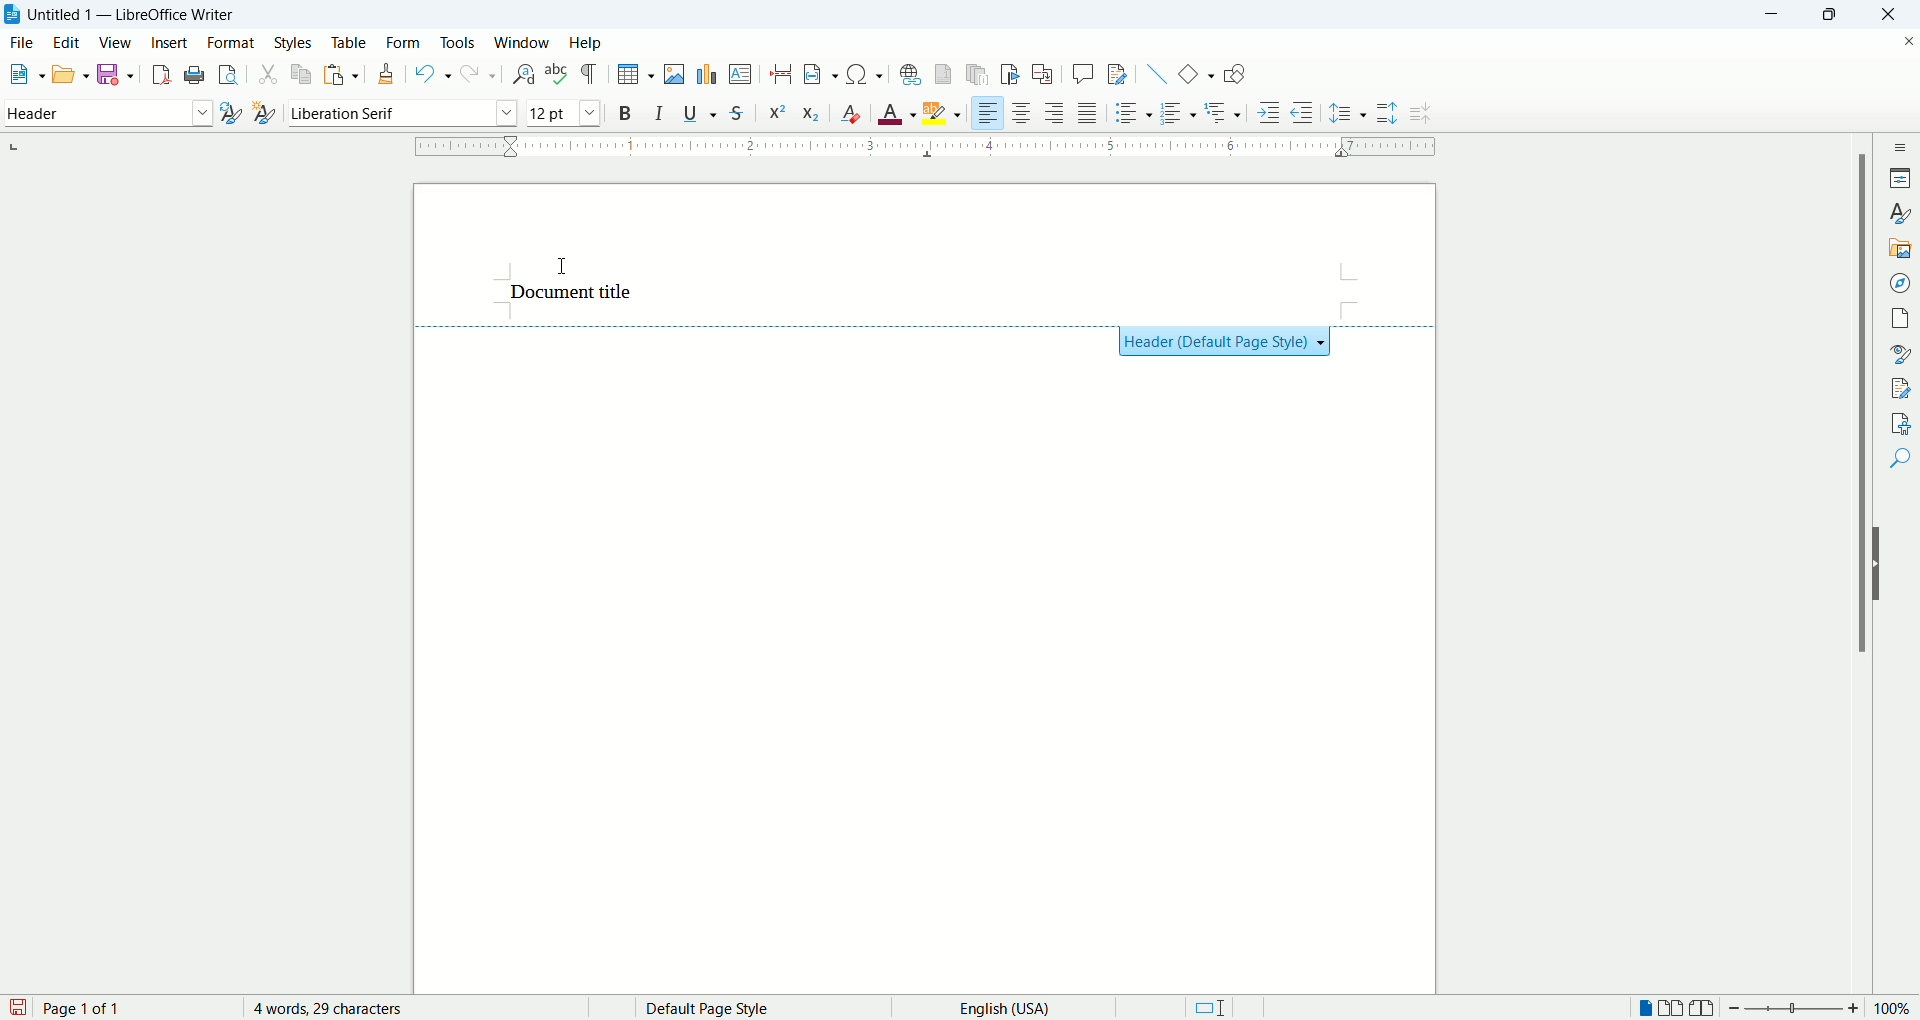  I want to click on tools, so click(459, 43).